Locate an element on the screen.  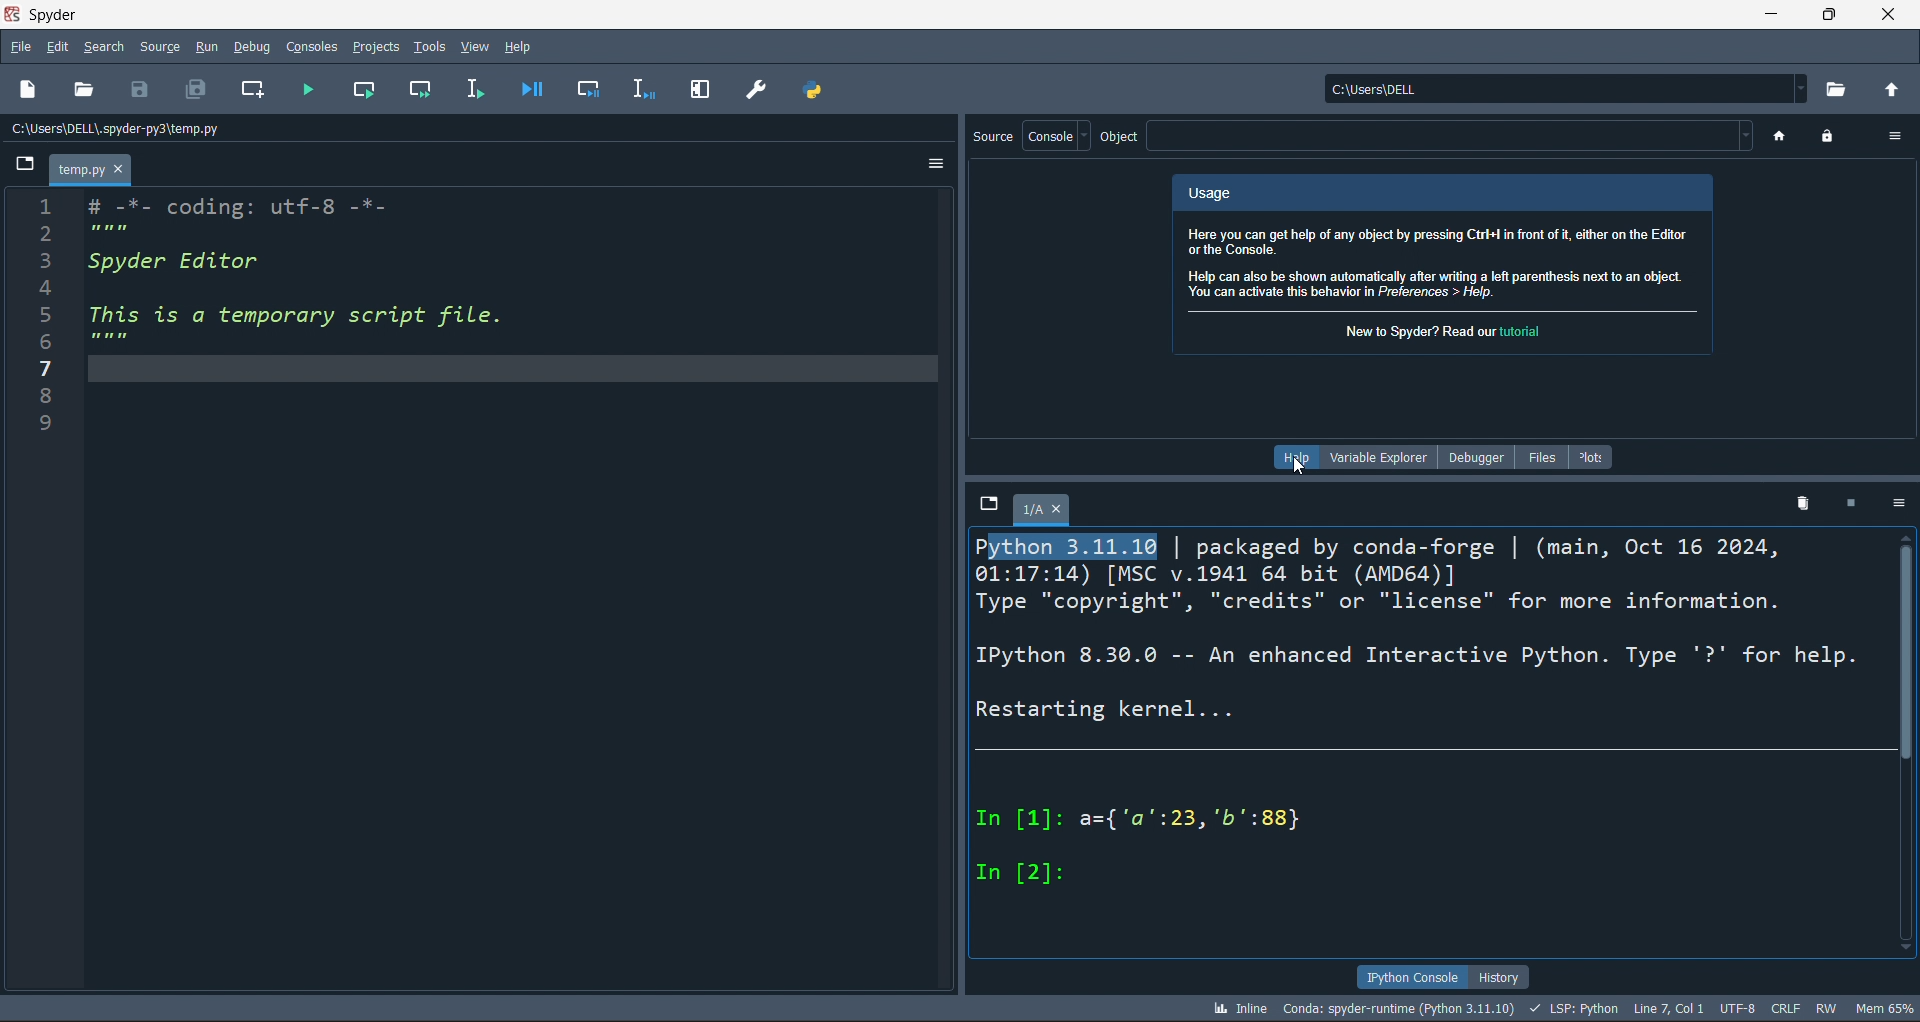
close is located at coordinates (1892, 15).